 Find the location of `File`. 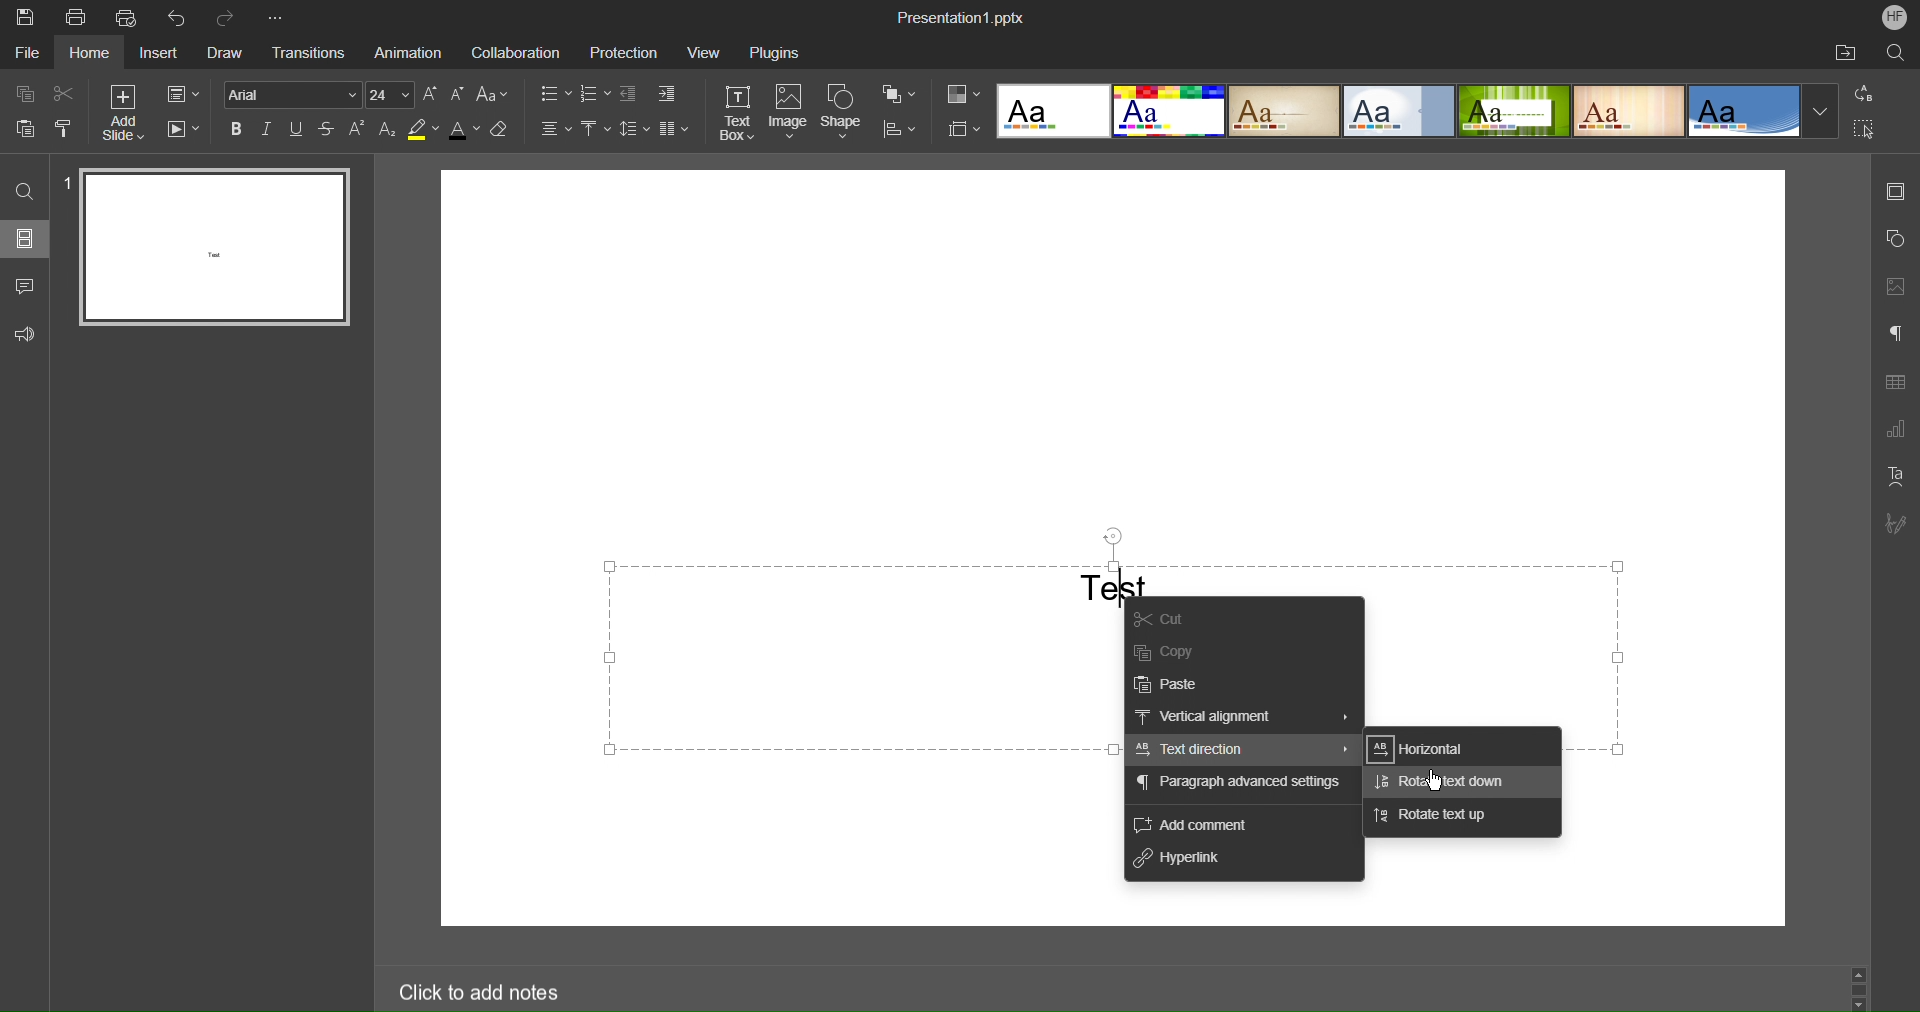

File is located at coordinates (26, 54).